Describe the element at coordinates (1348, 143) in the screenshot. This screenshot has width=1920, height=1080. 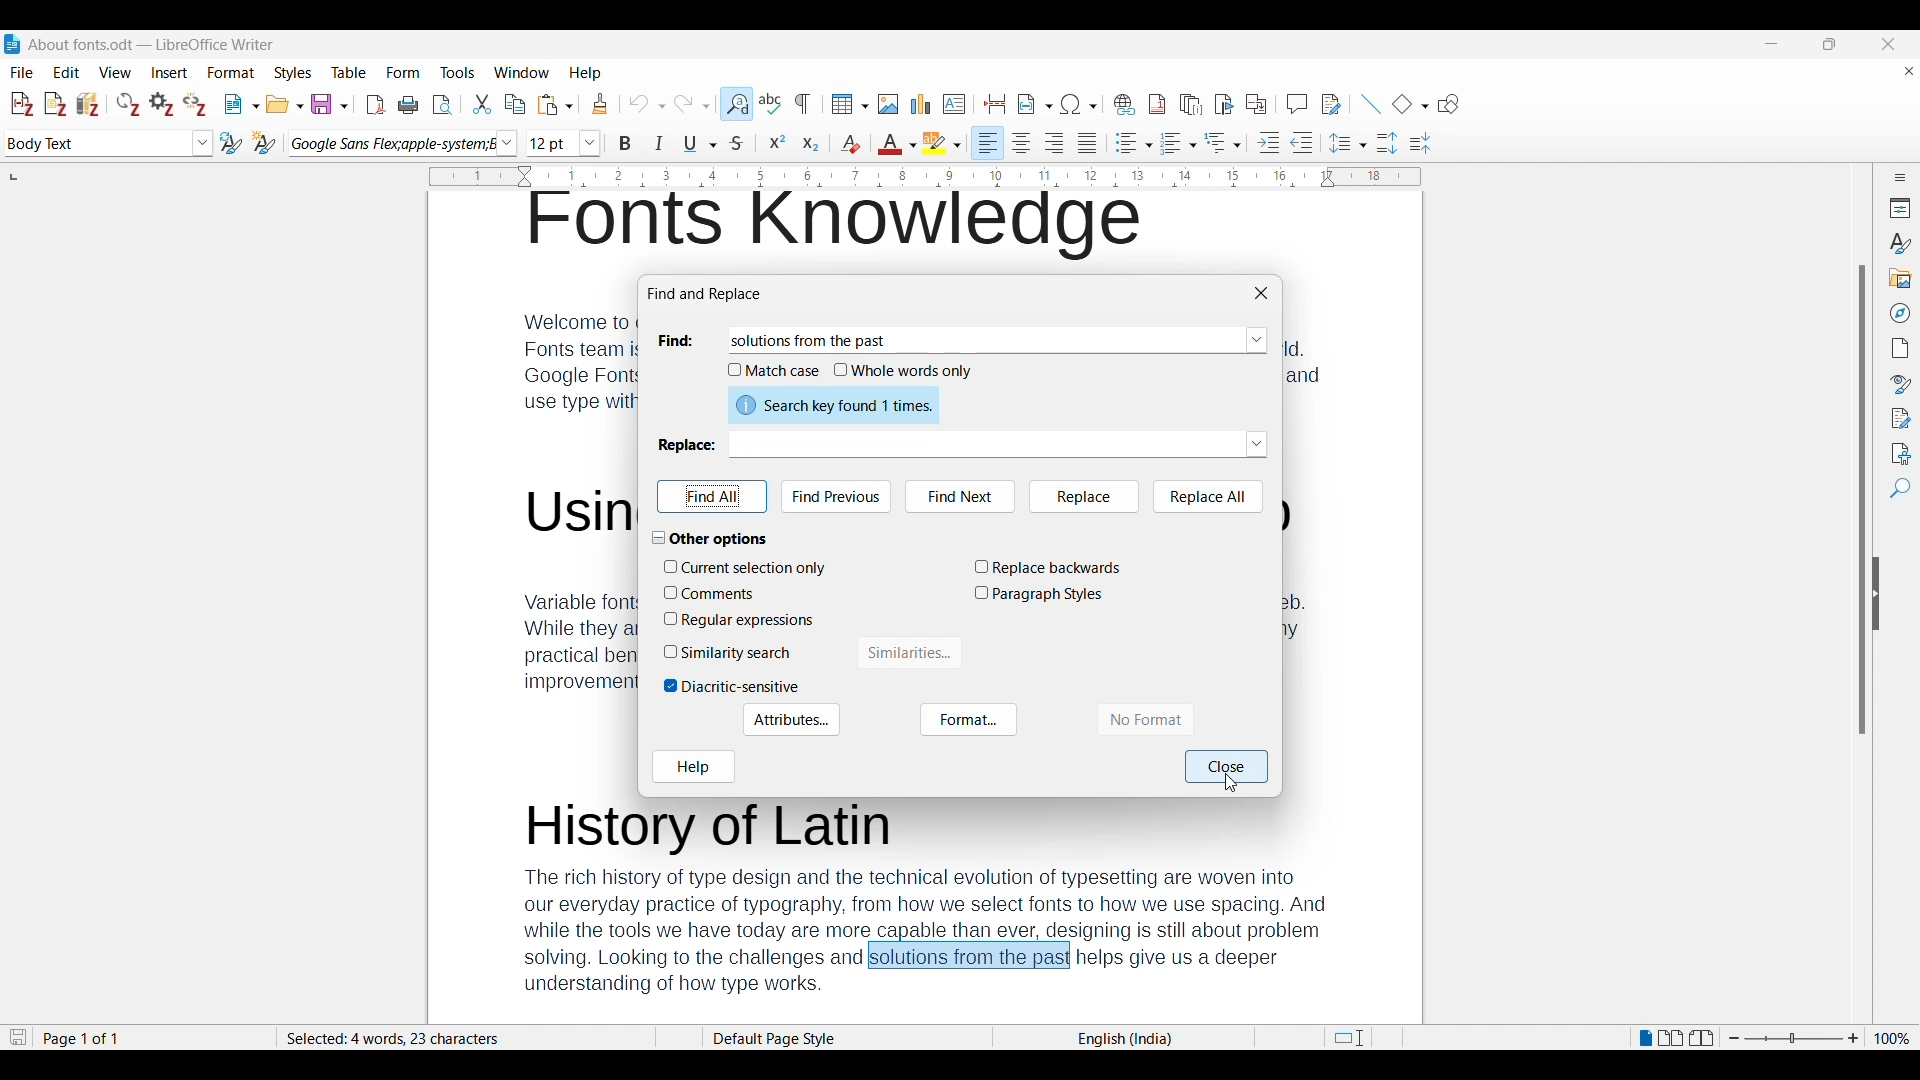
I see `Set line spacing` at that location.